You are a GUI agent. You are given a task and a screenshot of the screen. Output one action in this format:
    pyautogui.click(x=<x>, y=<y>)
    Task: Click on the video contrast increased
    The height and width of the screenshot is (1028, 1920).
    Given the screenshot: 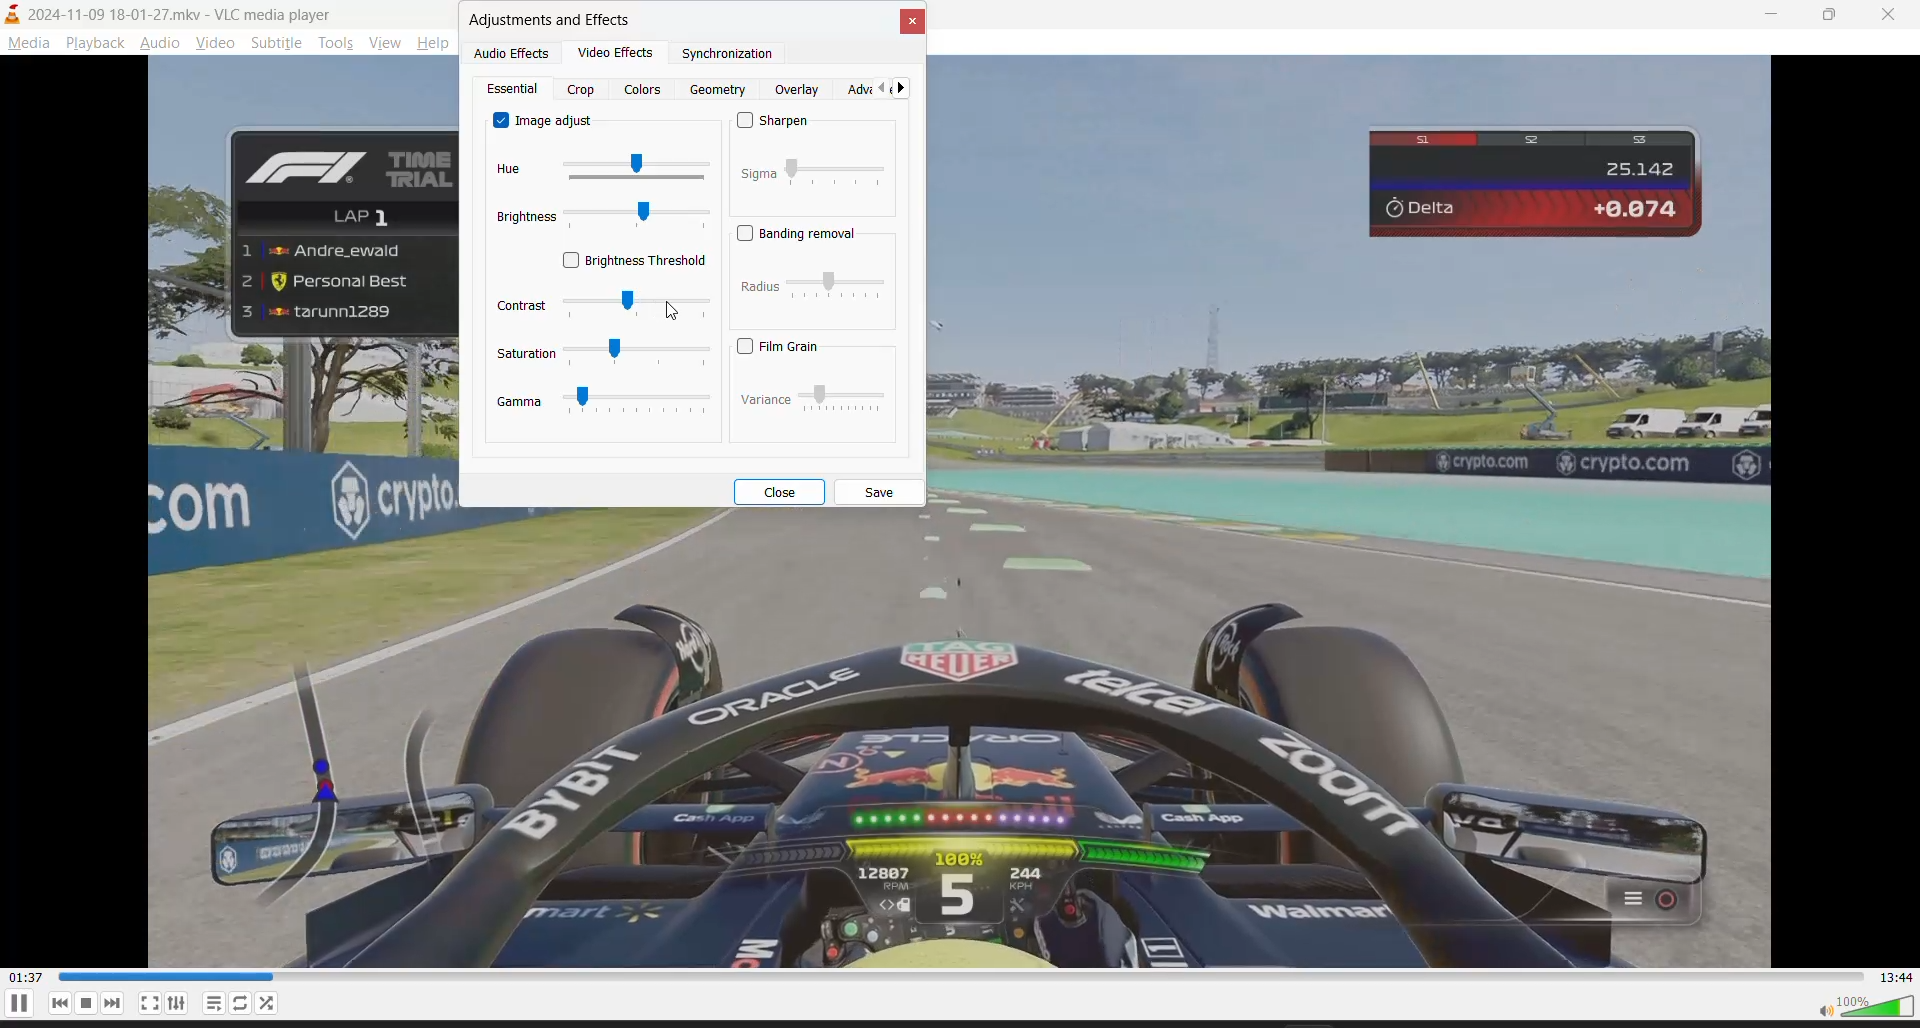 What is the action you would take?
    pyautogui.click(x=963, y=745)
    